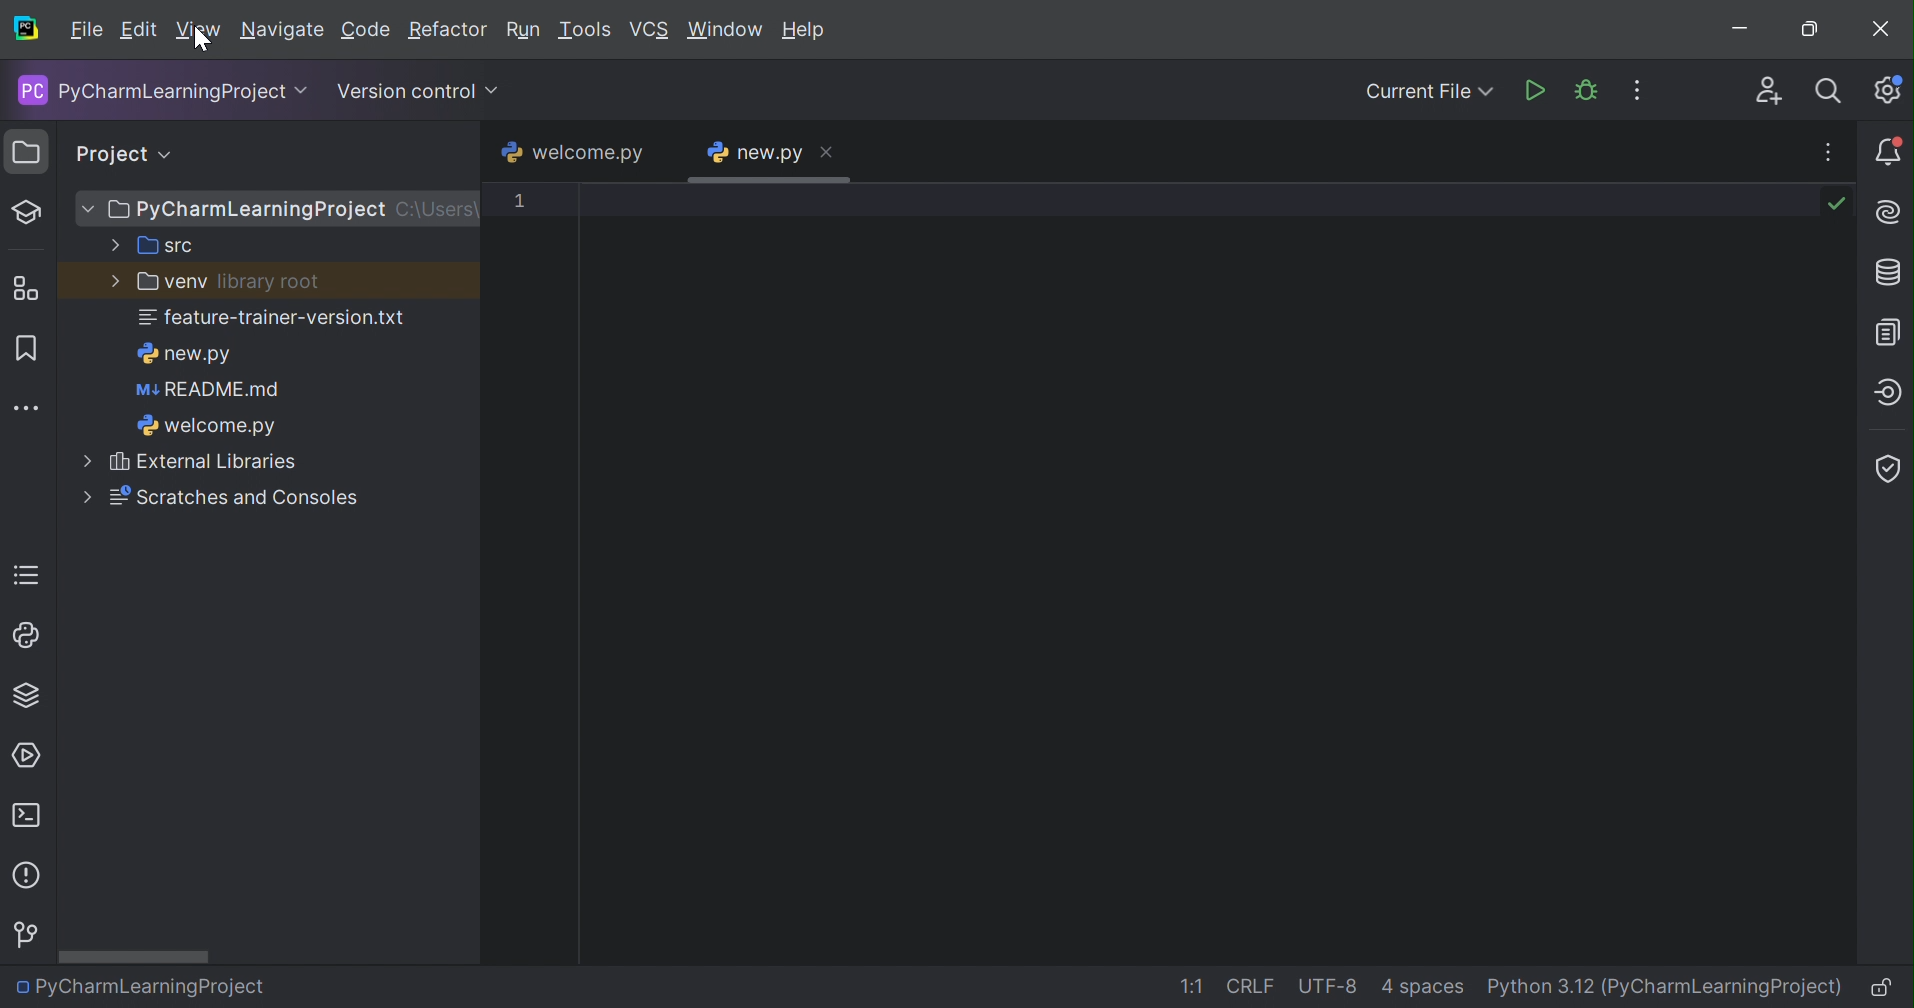  Describe the element at coordinates (31, 754) in the screenshot. I see `services` at that location.